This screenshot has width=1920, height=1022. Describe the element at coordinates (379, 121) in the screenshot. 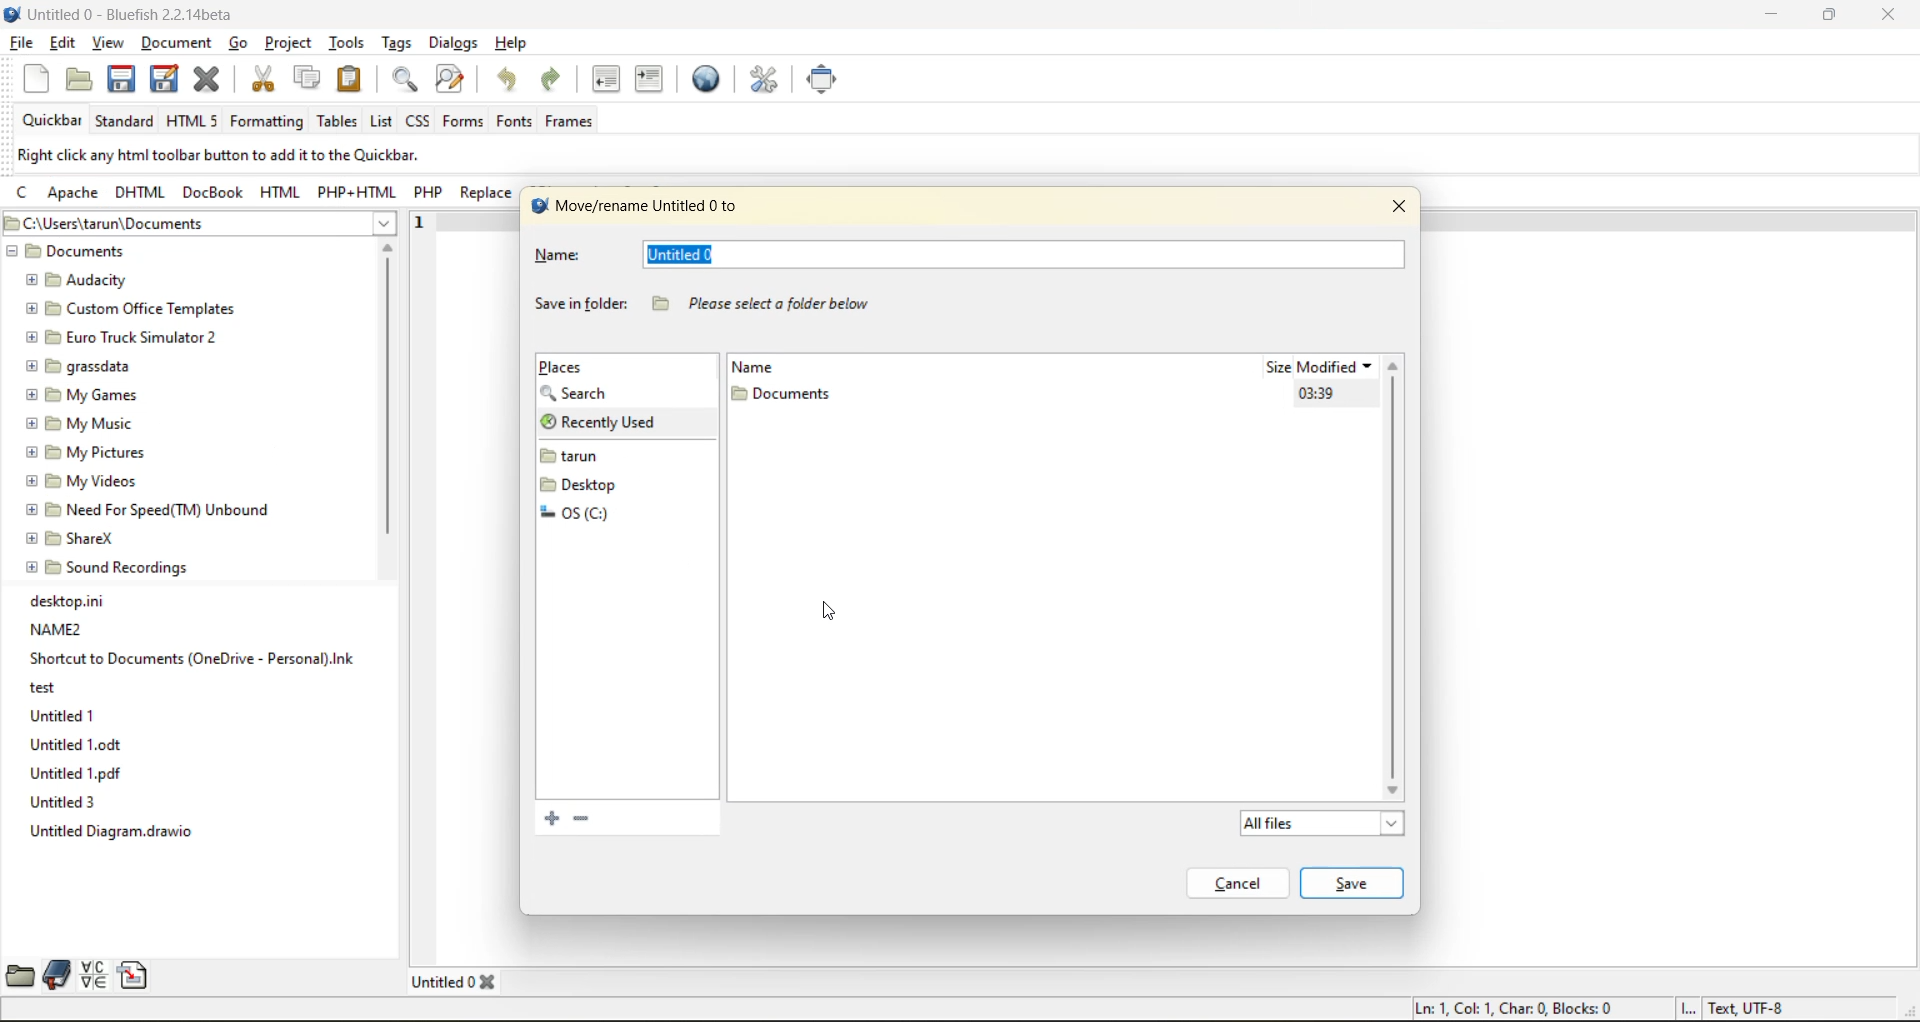

I see `list` at that location.